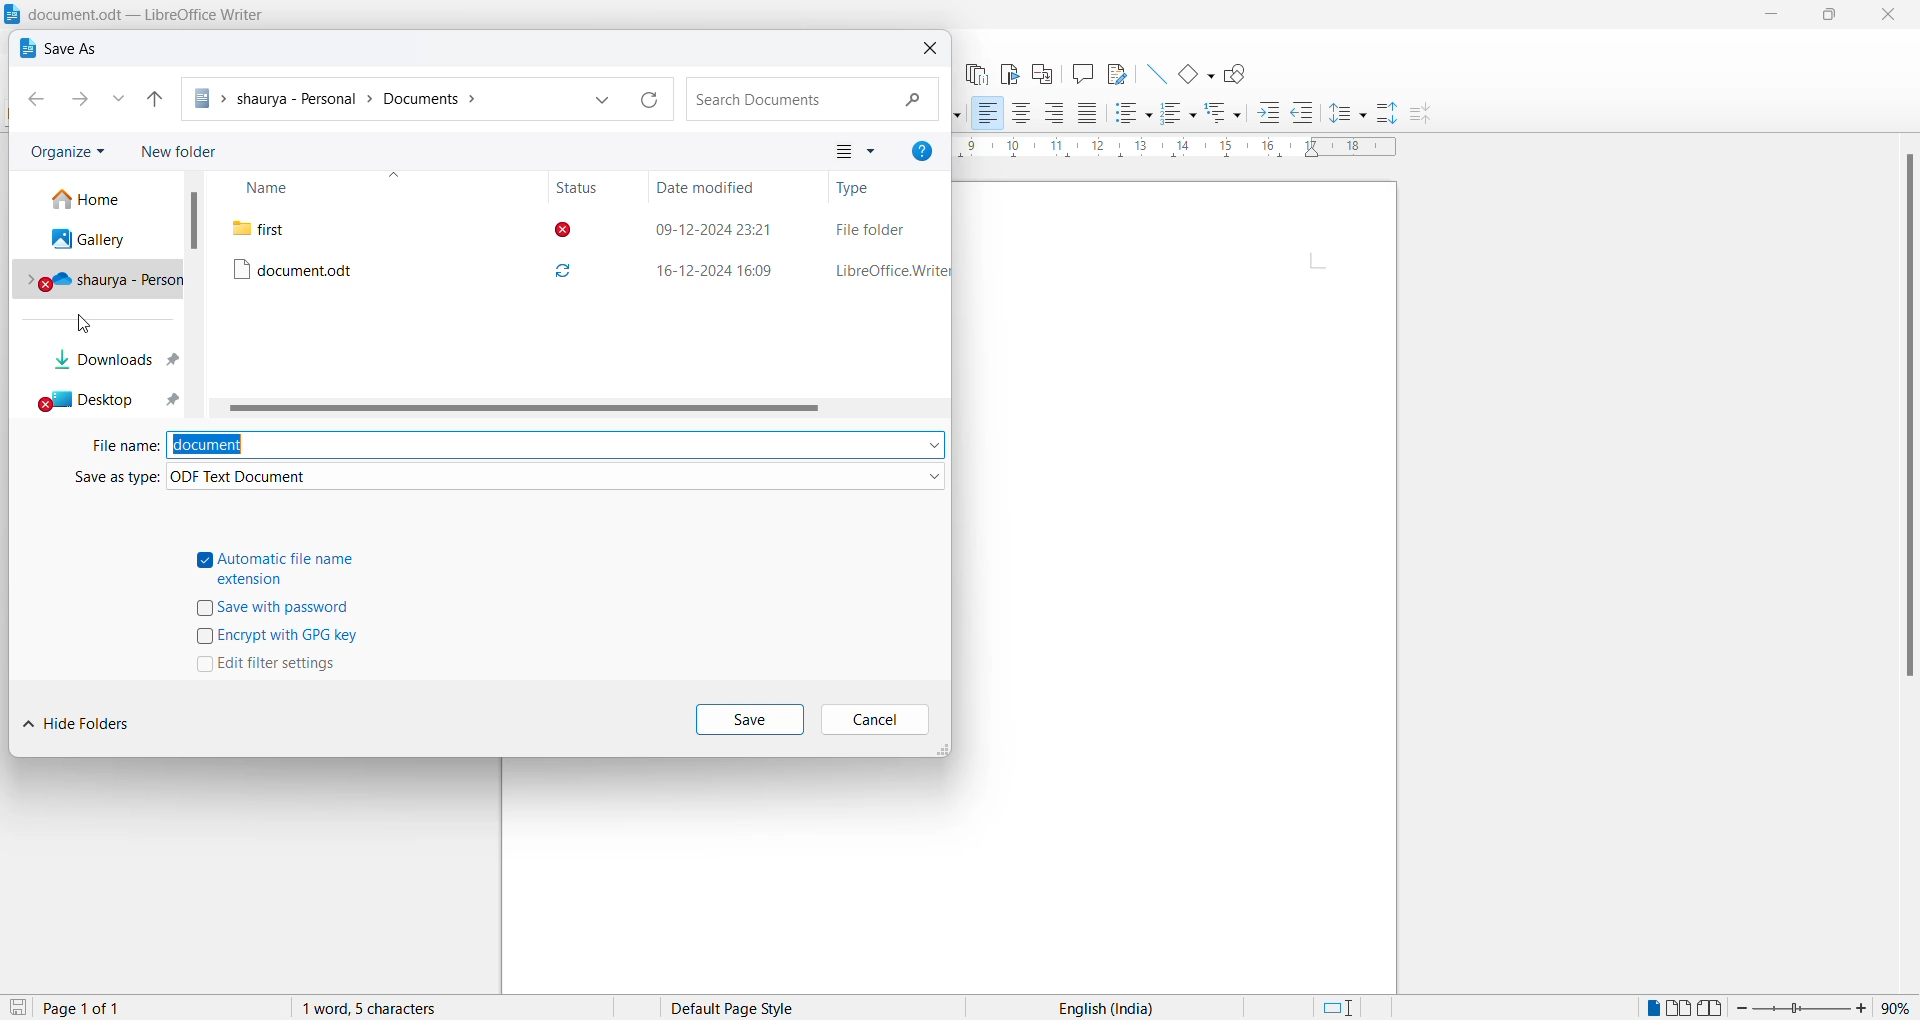 The image size is (1920, 1020). Describe the element at coordinates (1196, 76) in the screenshot. I see `Insert rectangle` at that location.